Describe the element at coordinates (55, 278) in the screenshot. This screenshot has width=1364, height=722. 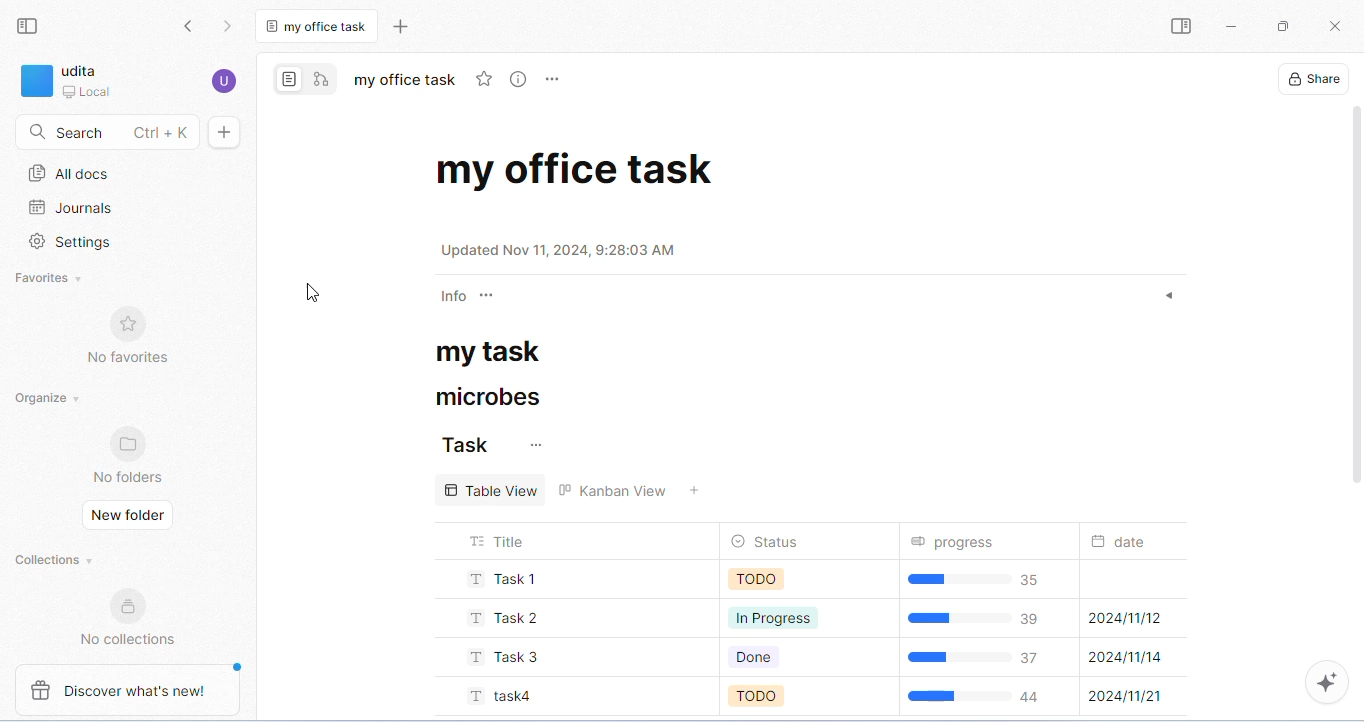
I see `favorites` at that location.